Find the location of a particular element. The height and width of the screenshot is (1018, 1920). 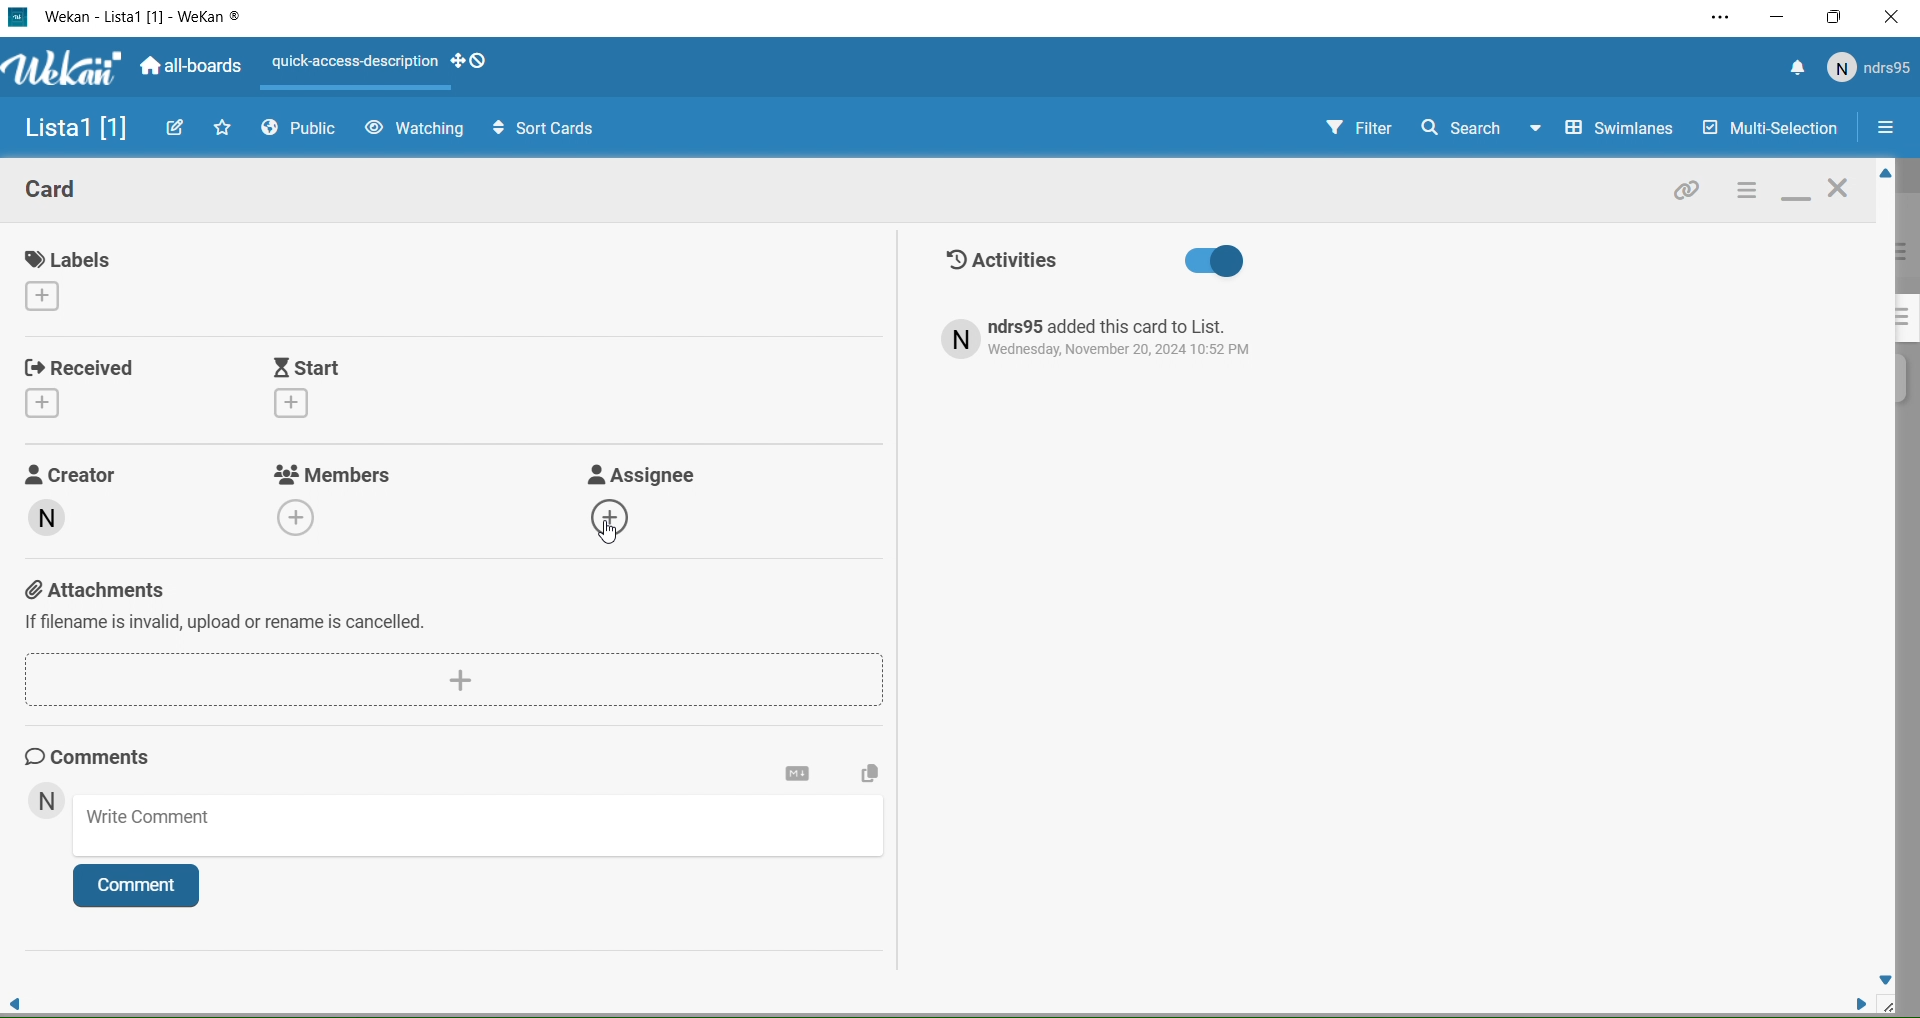

Attachments is located at coordinates (442, 612).